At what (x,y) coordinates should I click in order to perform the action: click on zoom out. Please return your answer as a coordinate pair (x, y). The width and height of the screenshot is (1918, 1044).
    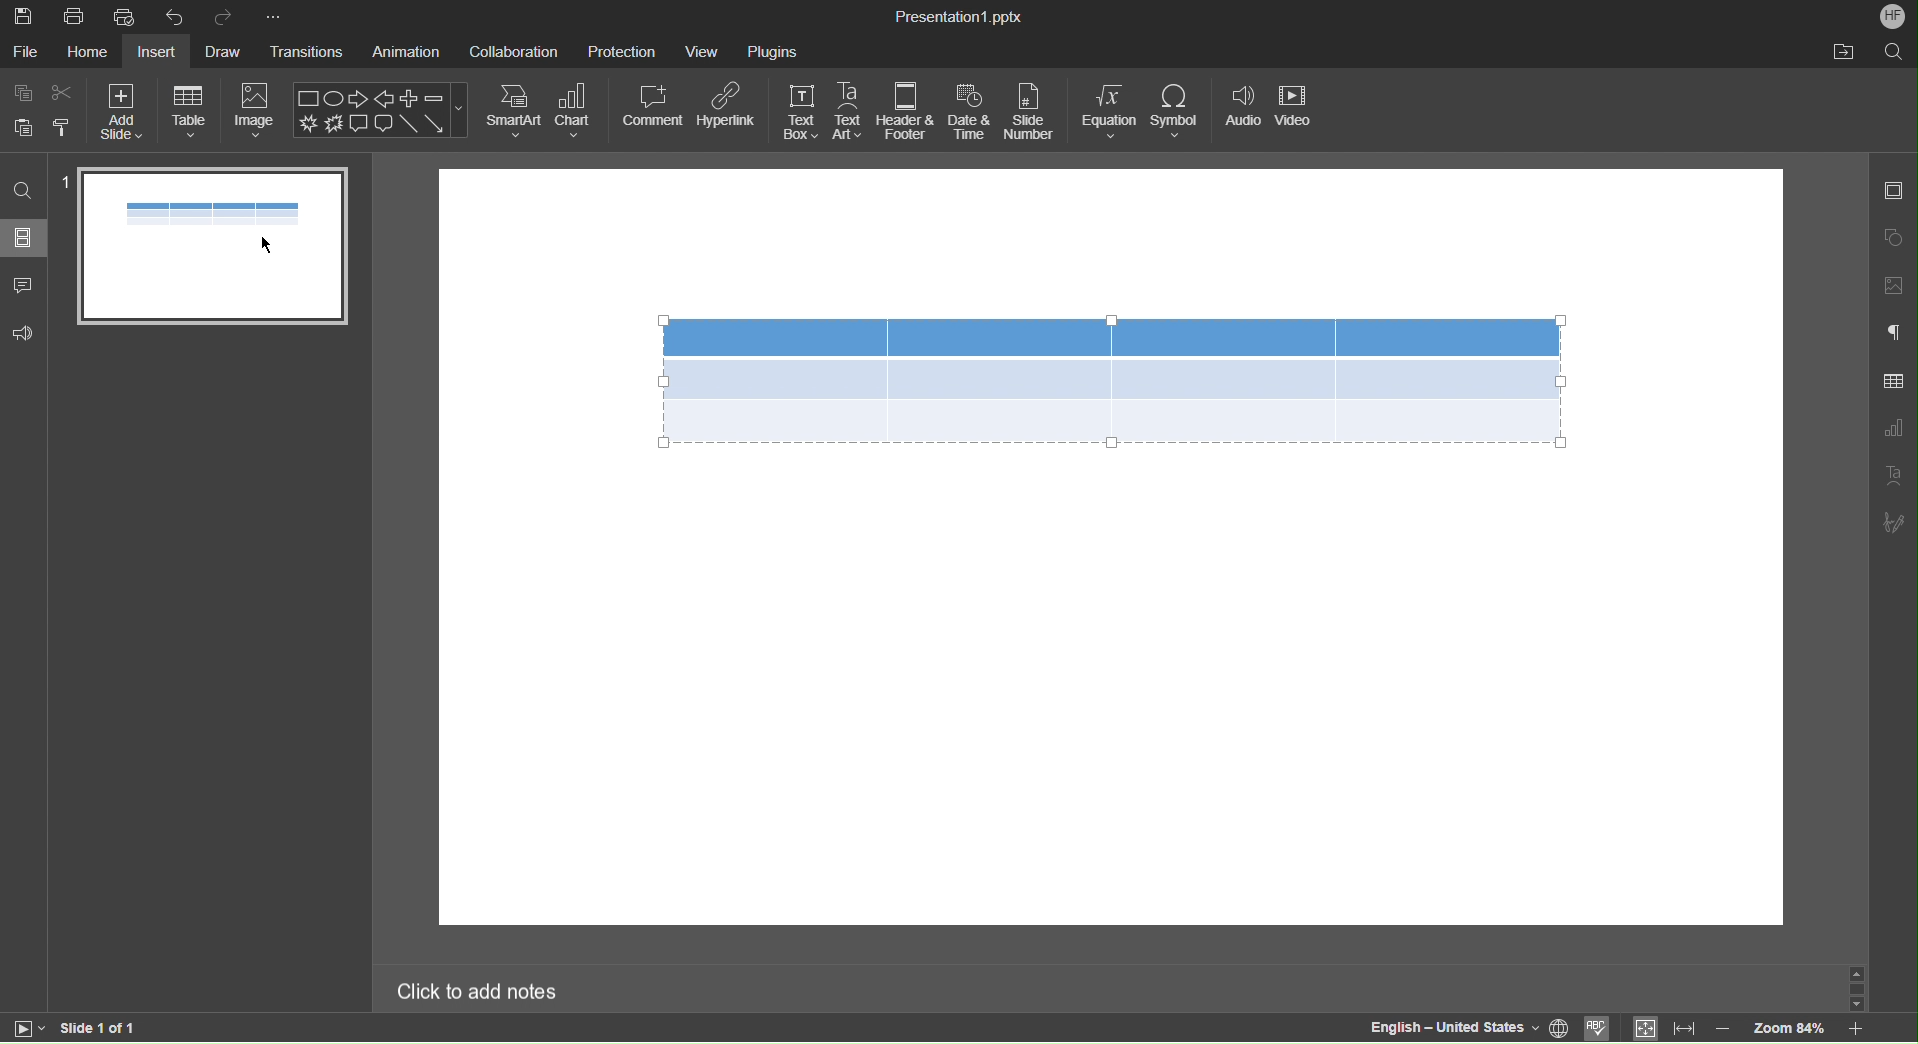
    Looking at the image, I should click on (1723, 1028).